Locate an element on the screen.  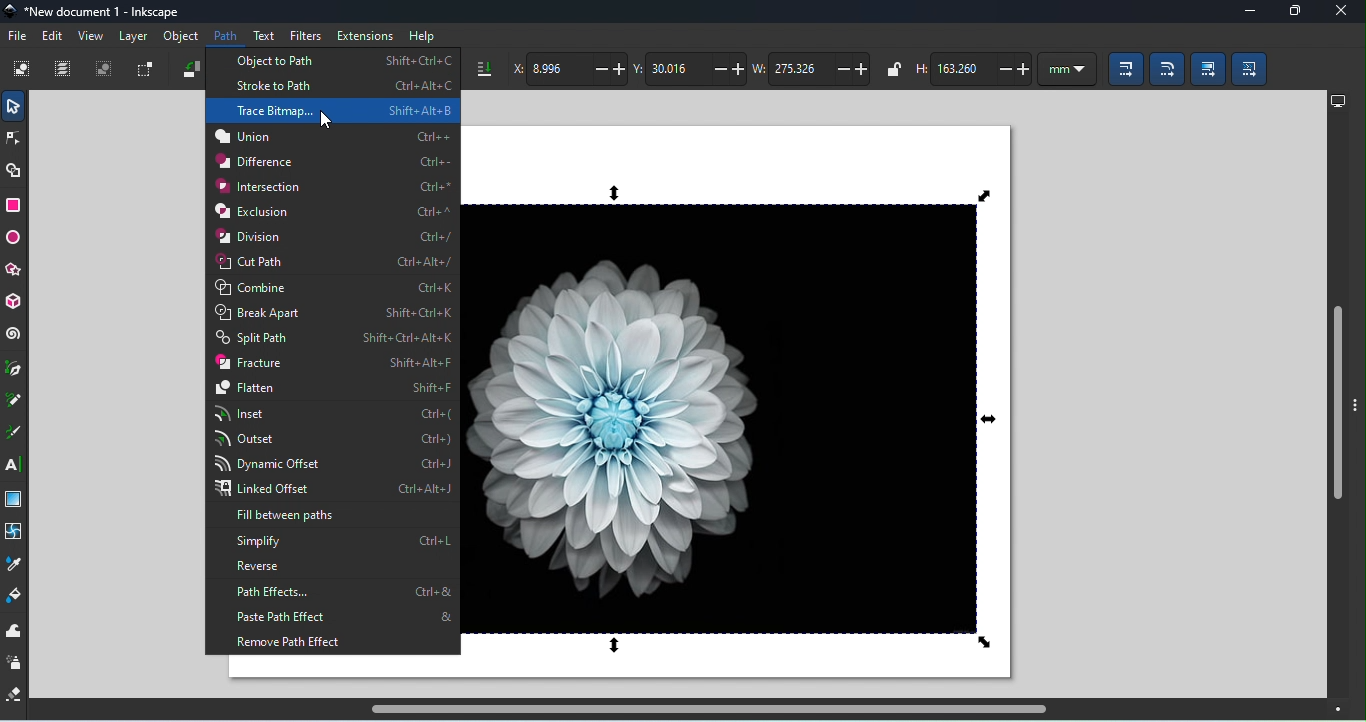
Calligraphy tool is located at coordinates (13, 435).